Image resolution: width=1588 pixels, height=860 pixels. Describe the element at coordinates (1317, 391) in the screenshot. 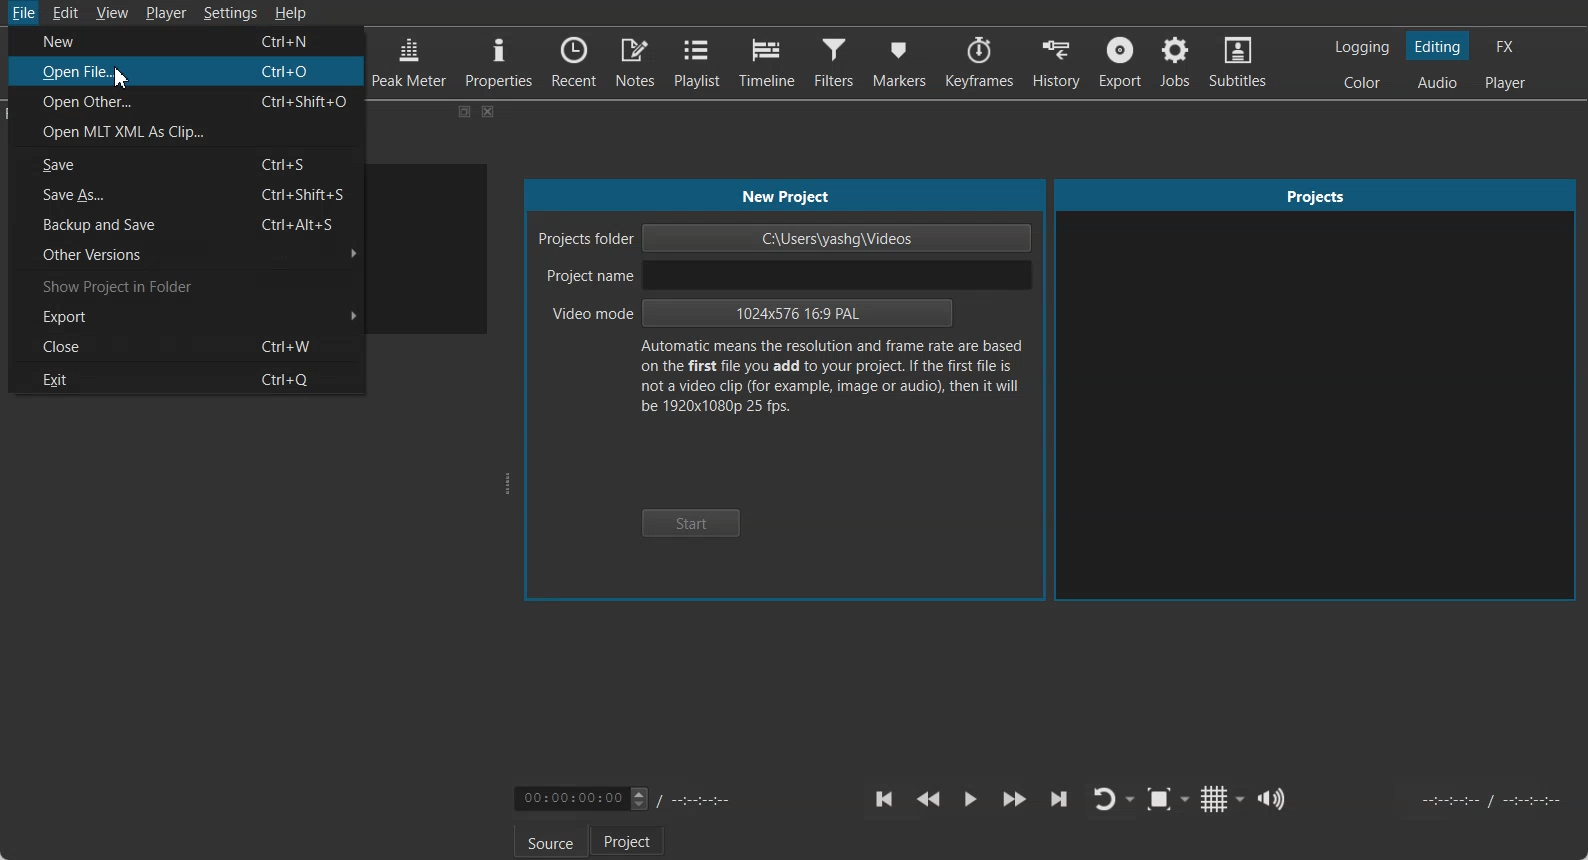

I see `Project Preview` at that location.